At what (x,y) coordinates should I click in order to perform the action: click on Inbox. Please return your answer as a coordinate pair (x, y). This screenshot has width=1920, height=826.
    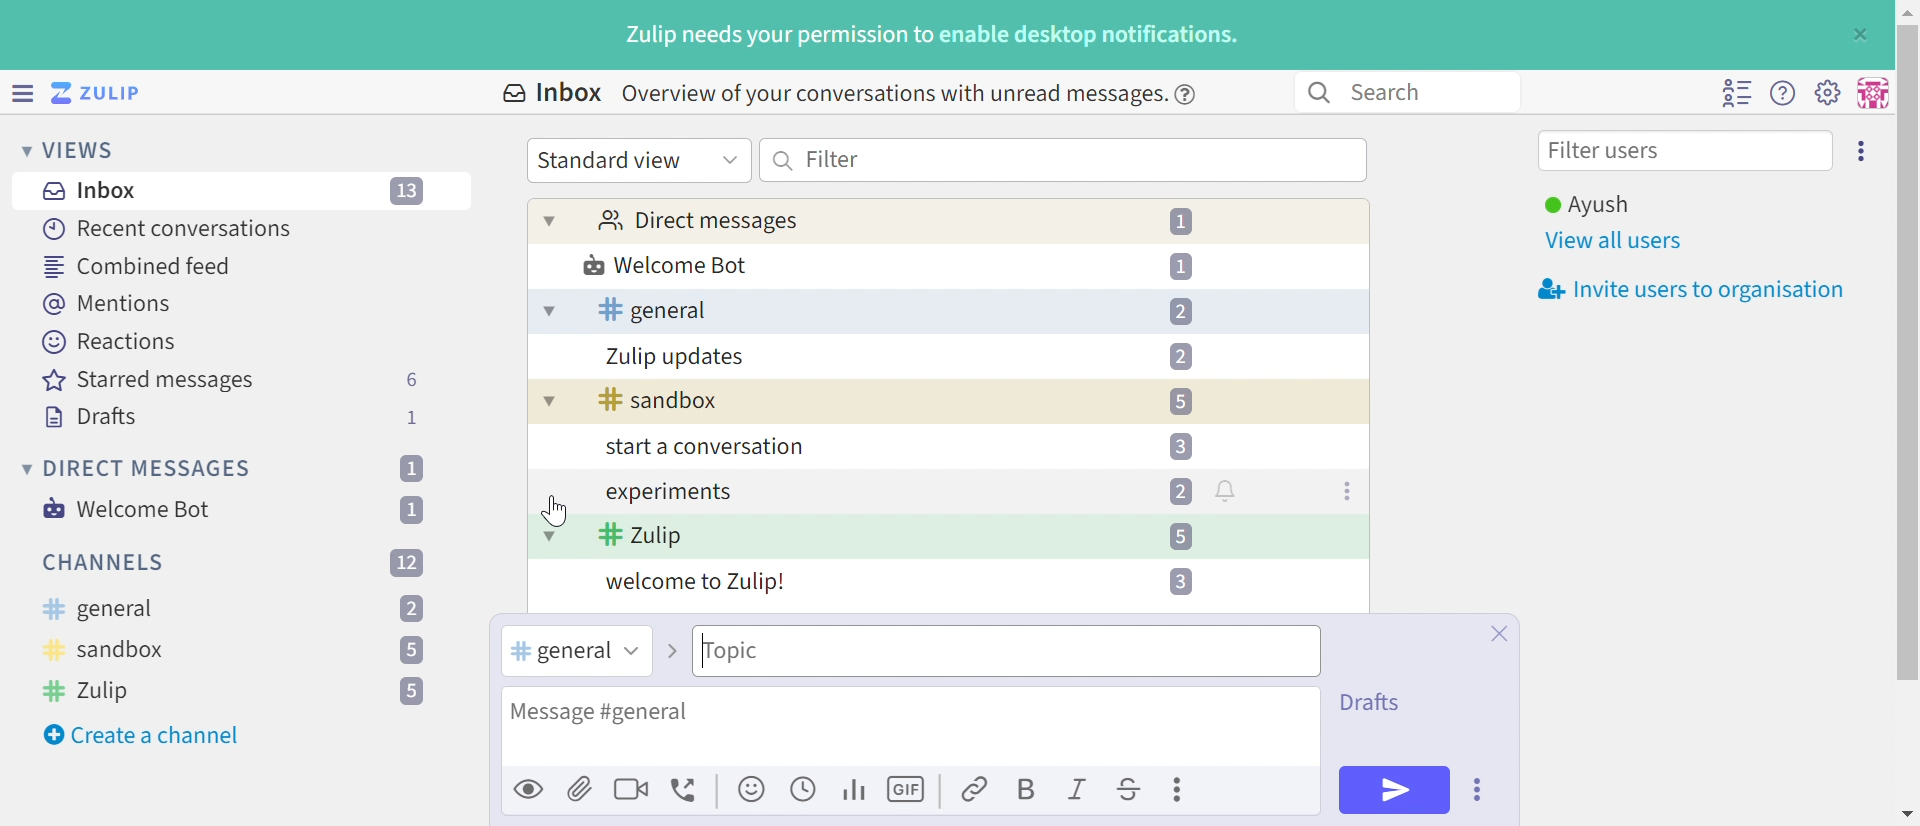
    Looking at the image, I should click on (95, 191).